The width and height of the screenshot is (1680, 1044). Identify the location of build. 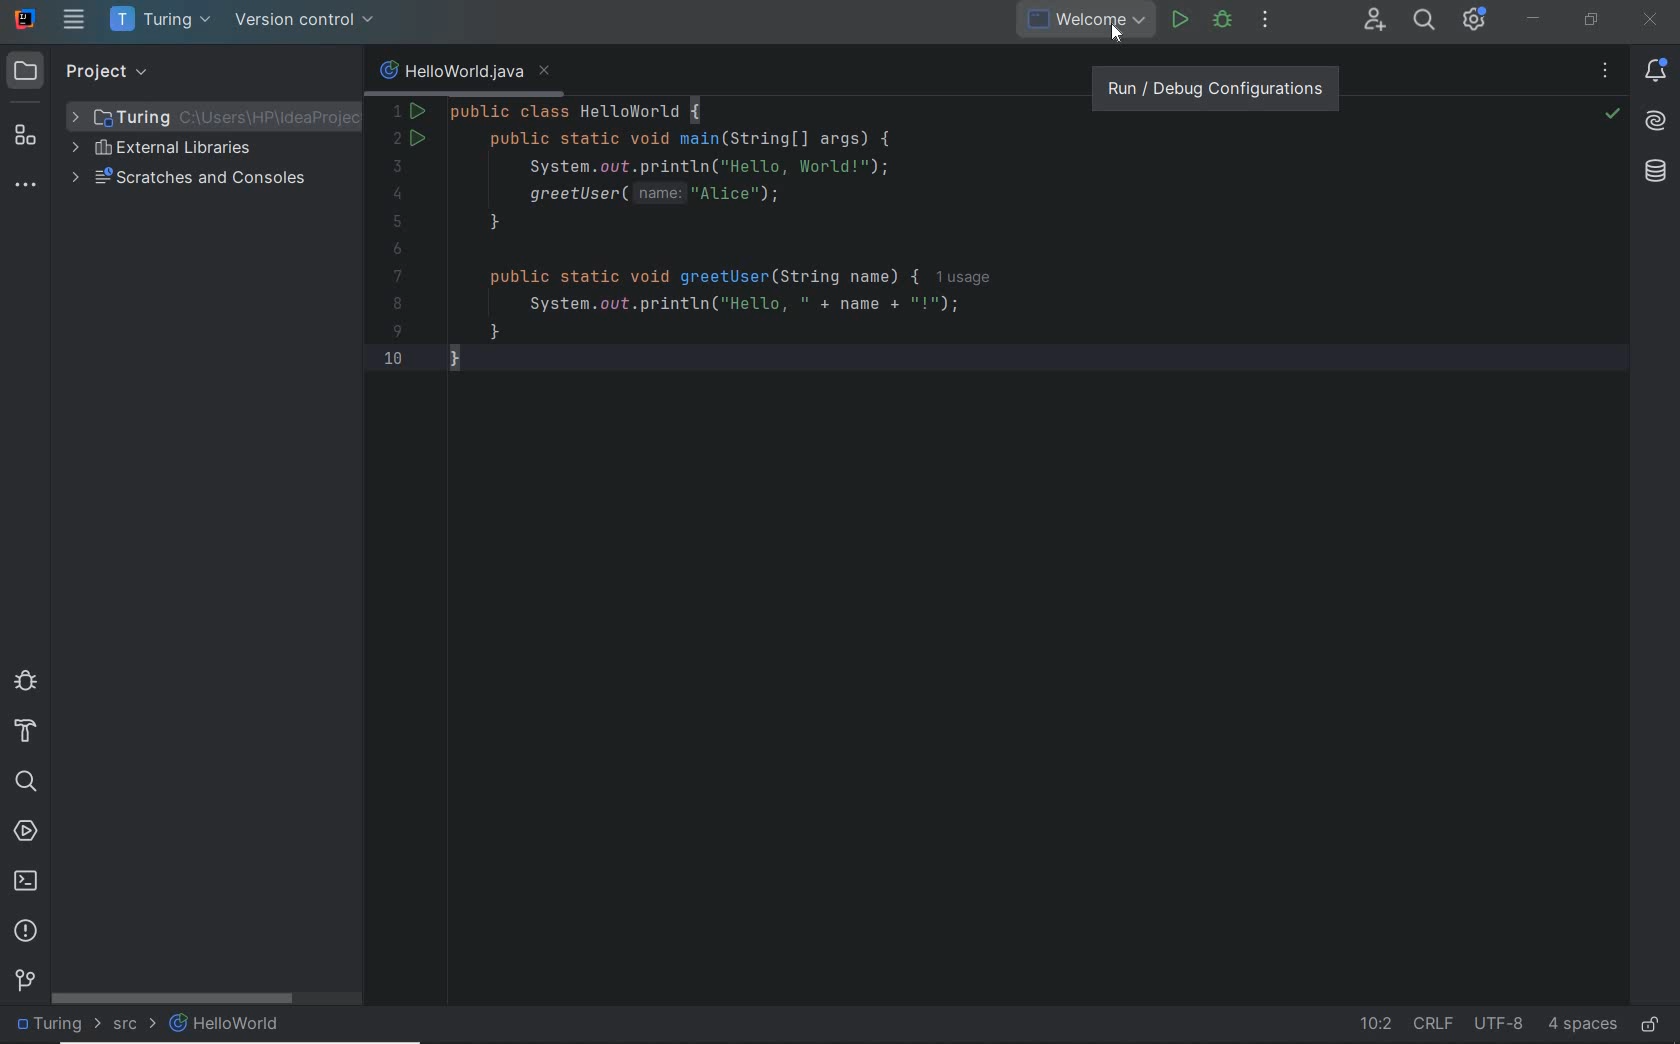
(26, 732).